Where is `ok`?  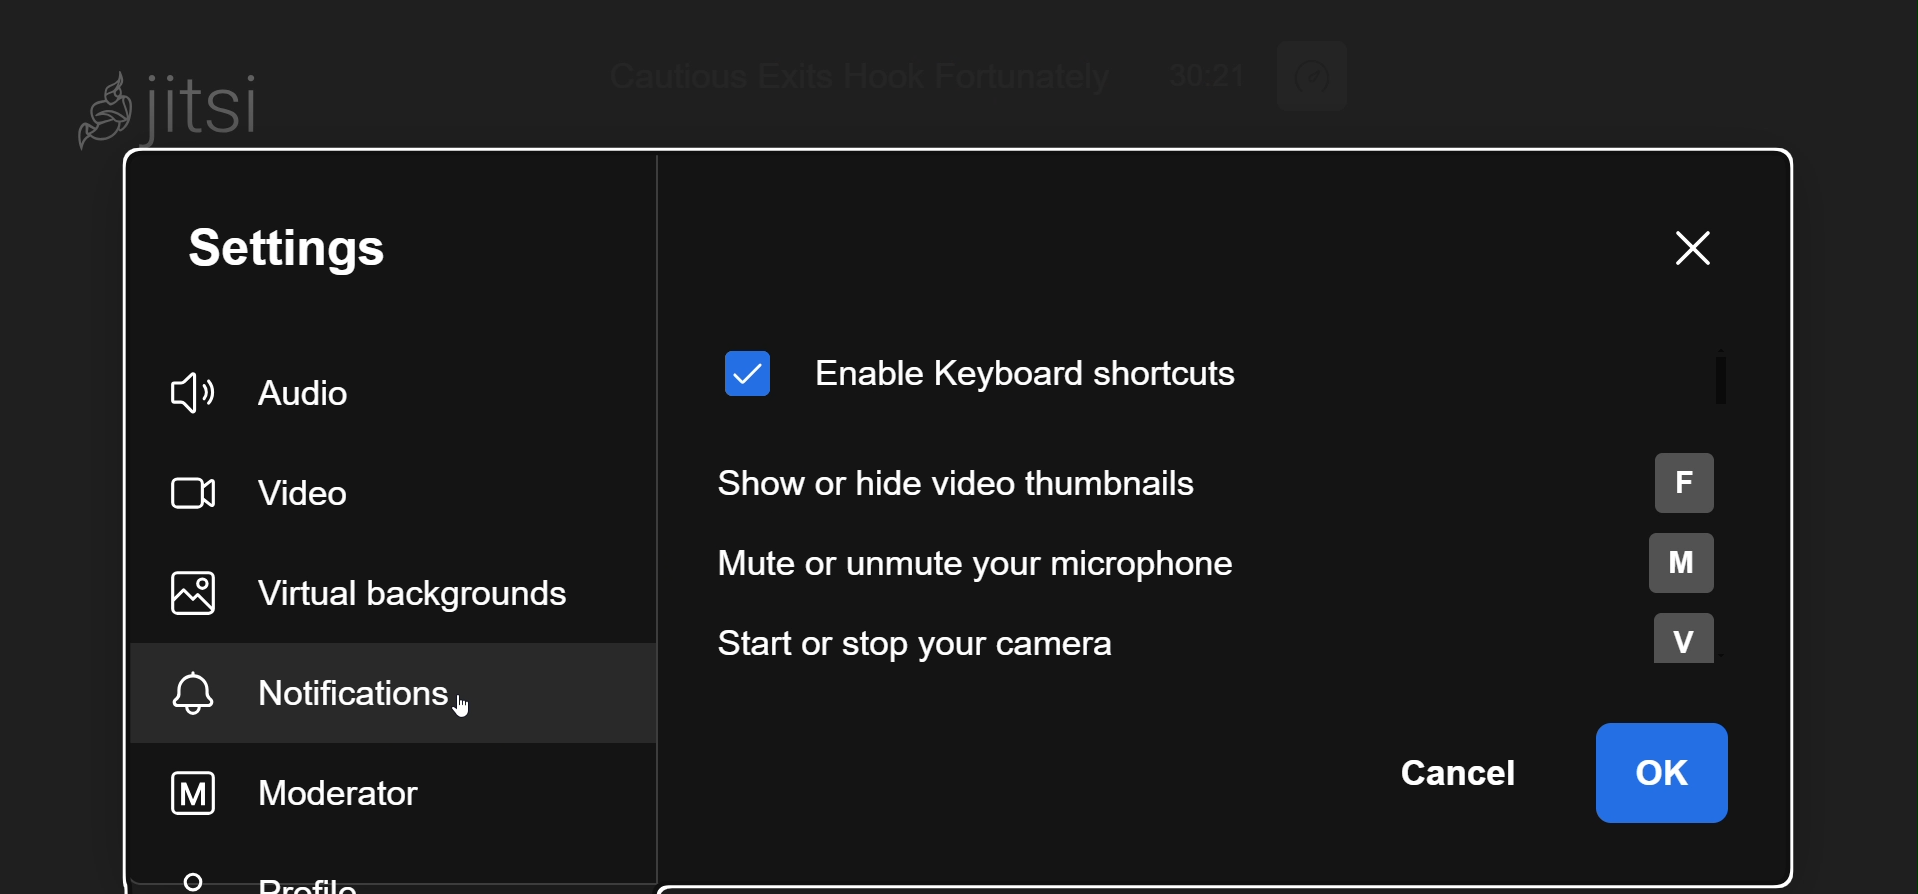 ok is located at coordinates (1667, 770).